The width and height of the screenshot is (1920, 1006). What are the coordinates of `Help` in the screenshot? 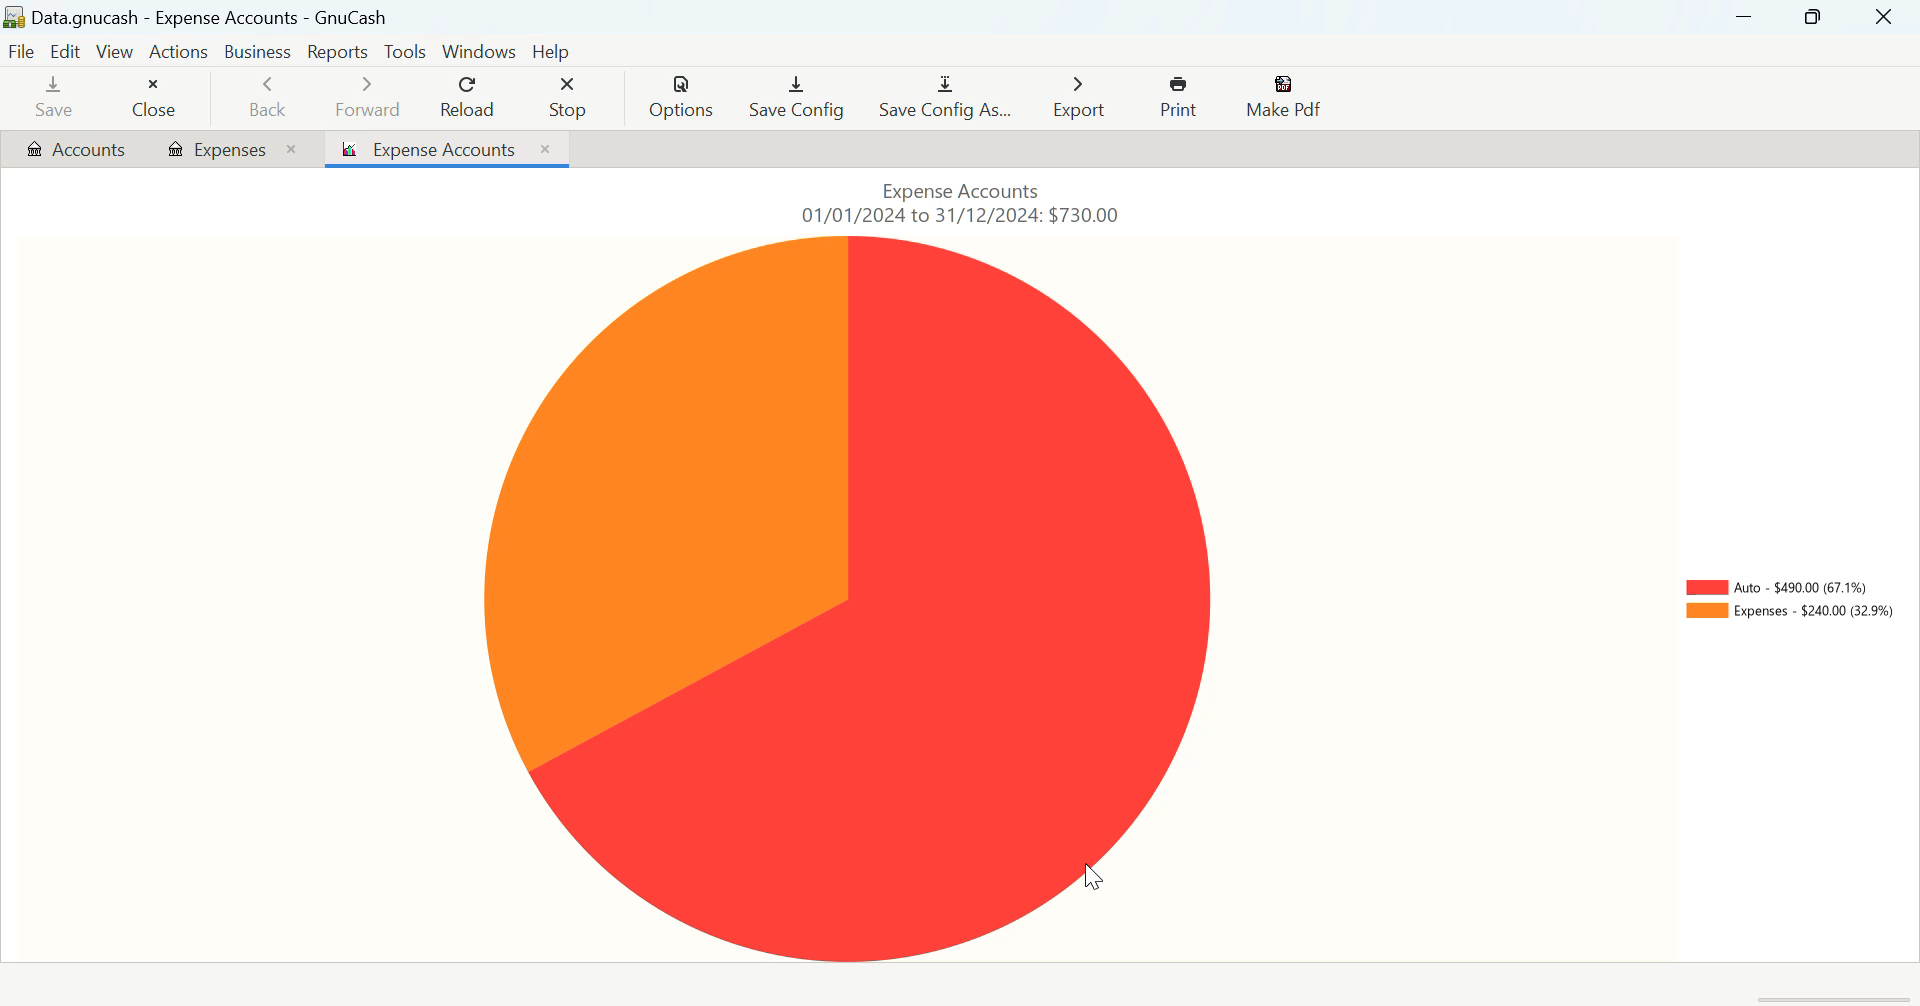 It's located at (554, 51).